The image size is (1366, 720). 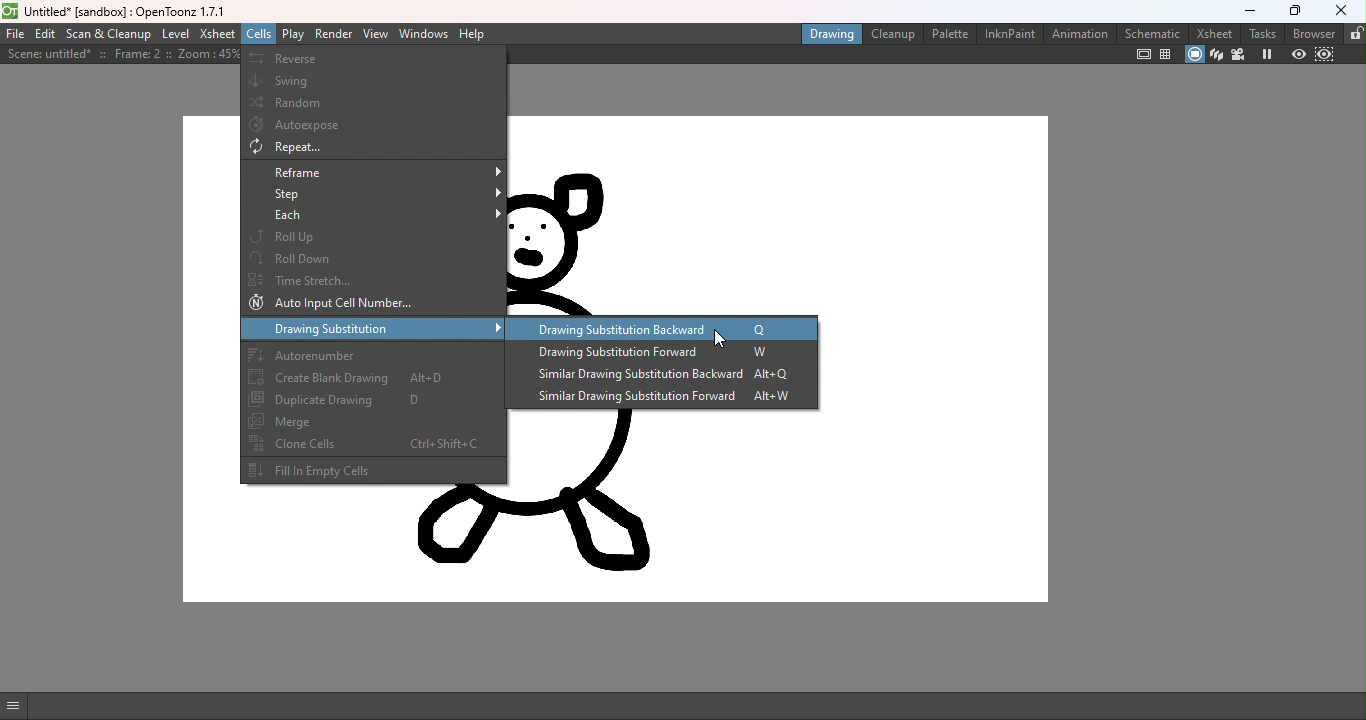 What do you see at coordinates (475, 34) in the screenshot?
I see `Help` at bounding box center [475, 34].